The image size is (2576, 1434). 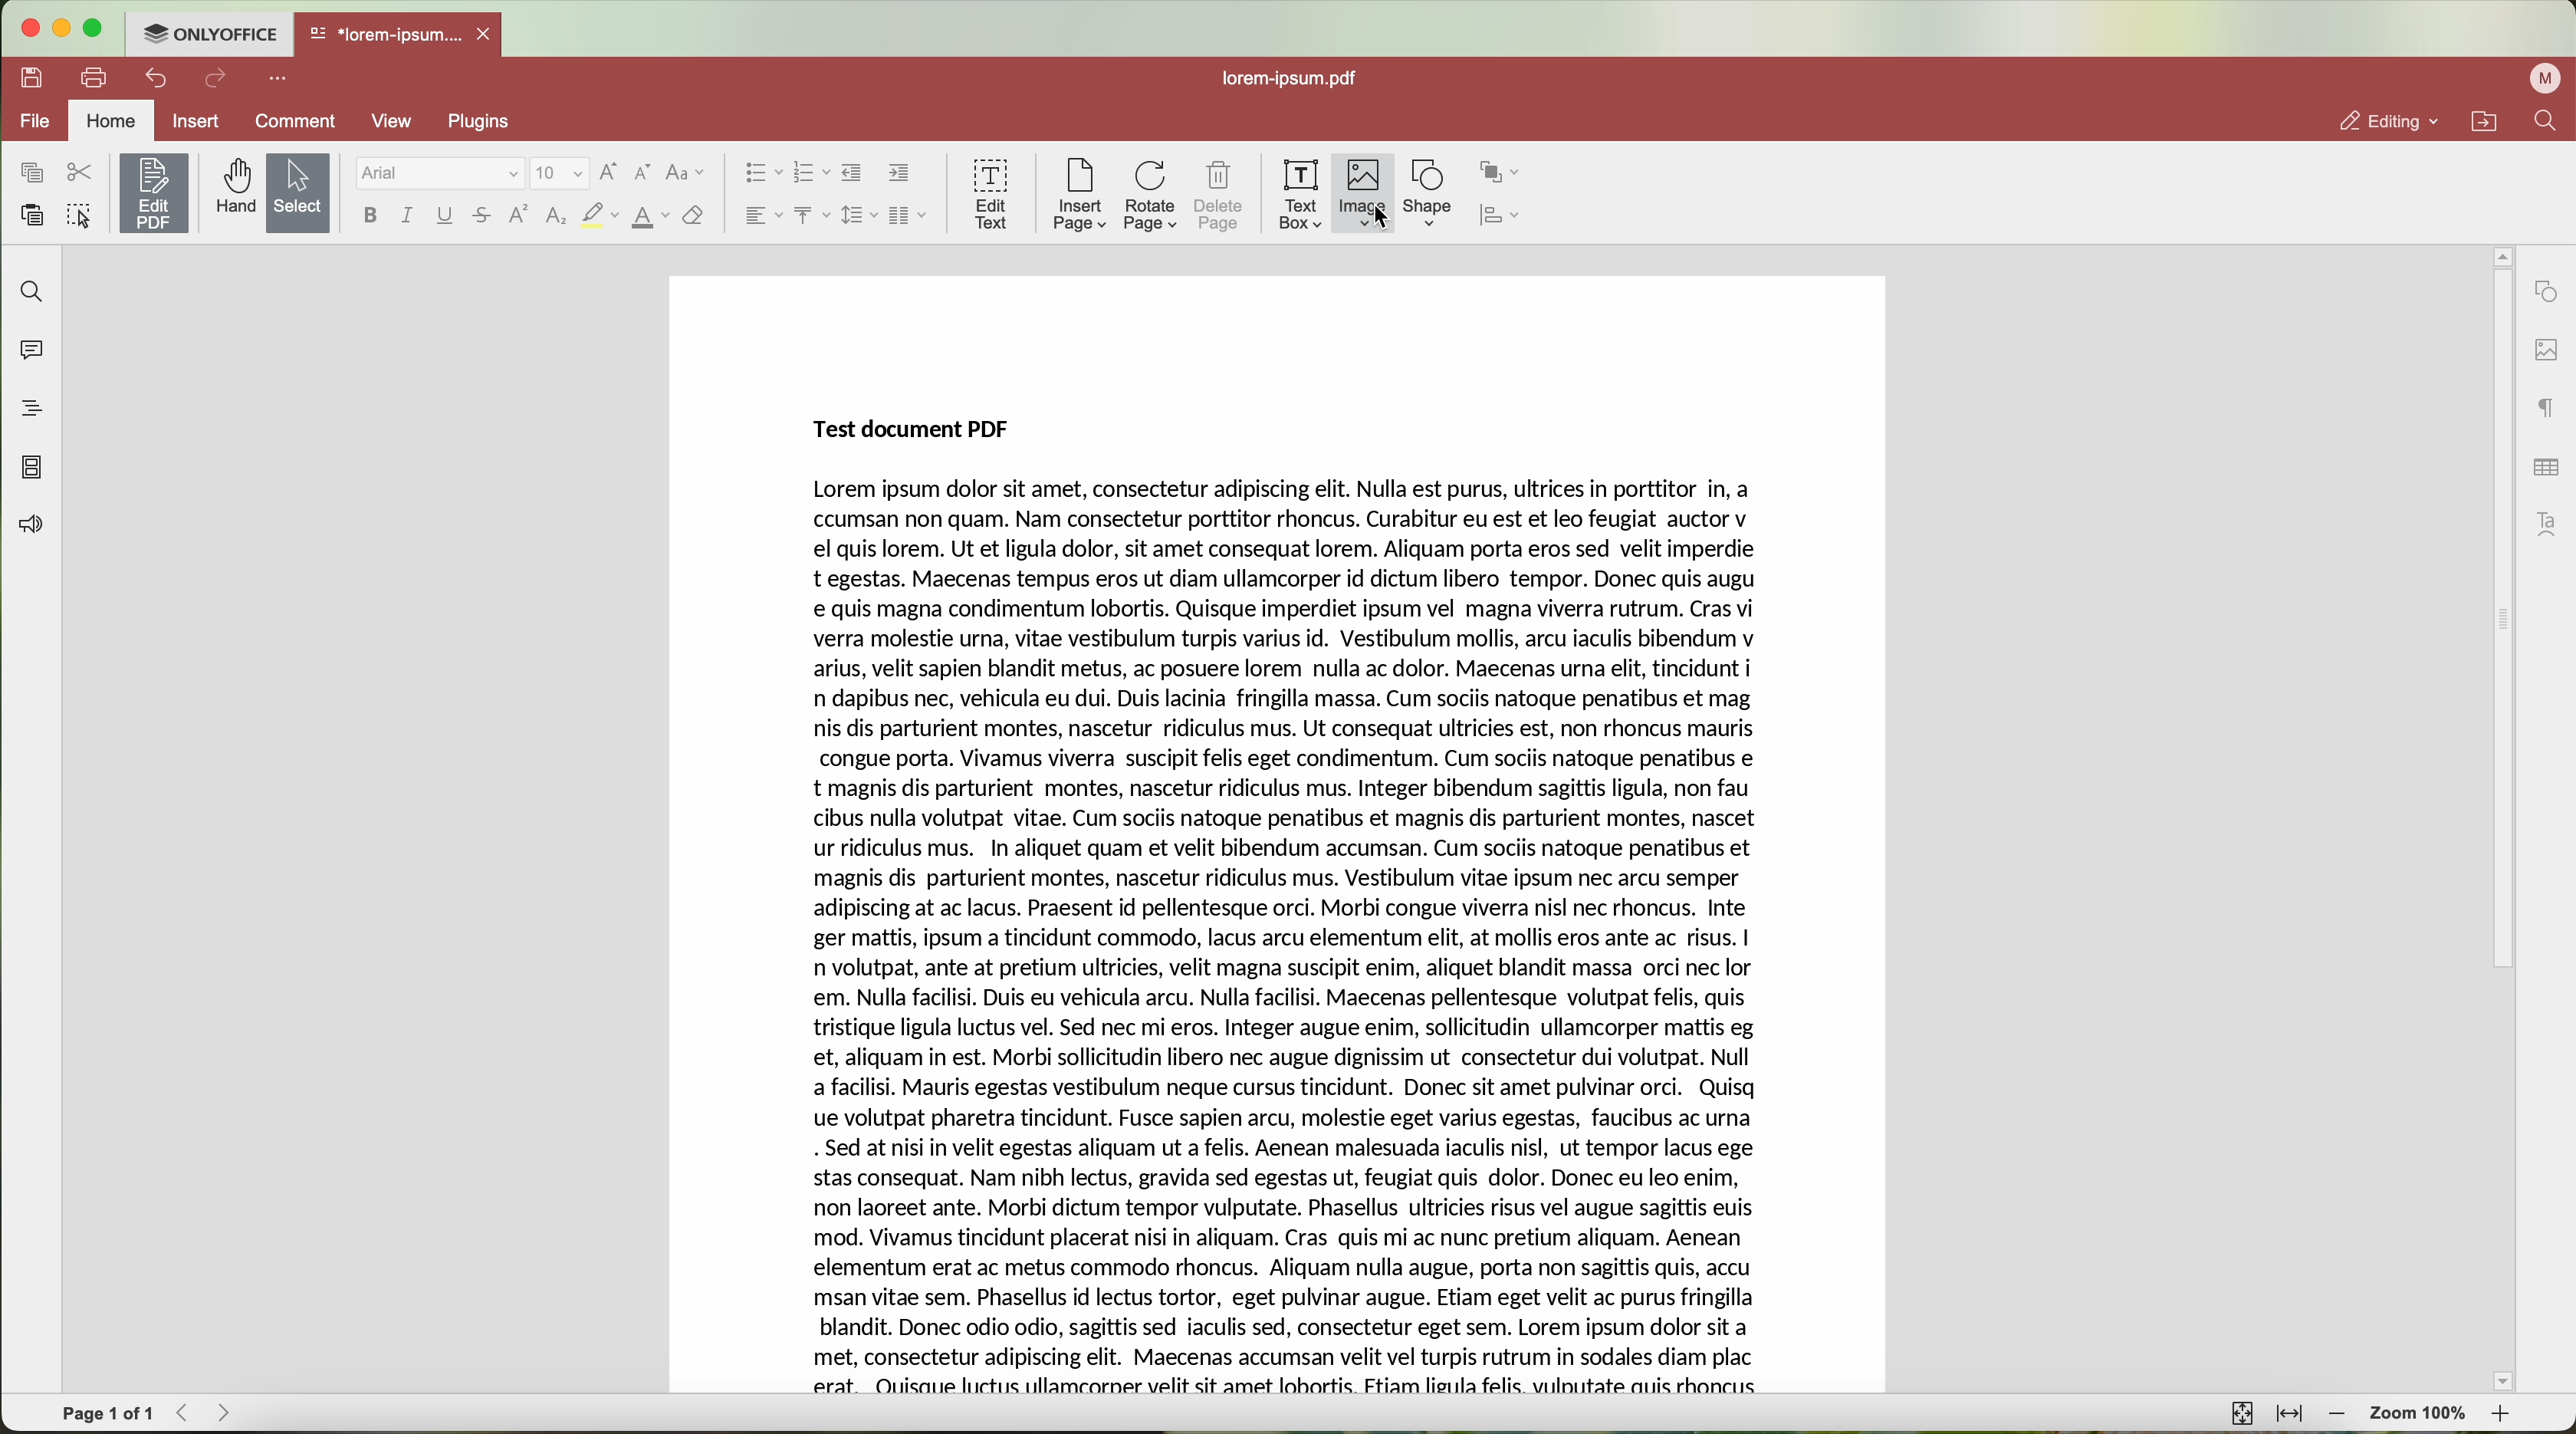 What do you see at coordinates (80, 173) in the screenshot?
I see `cut` at bounding box center [80, 173].